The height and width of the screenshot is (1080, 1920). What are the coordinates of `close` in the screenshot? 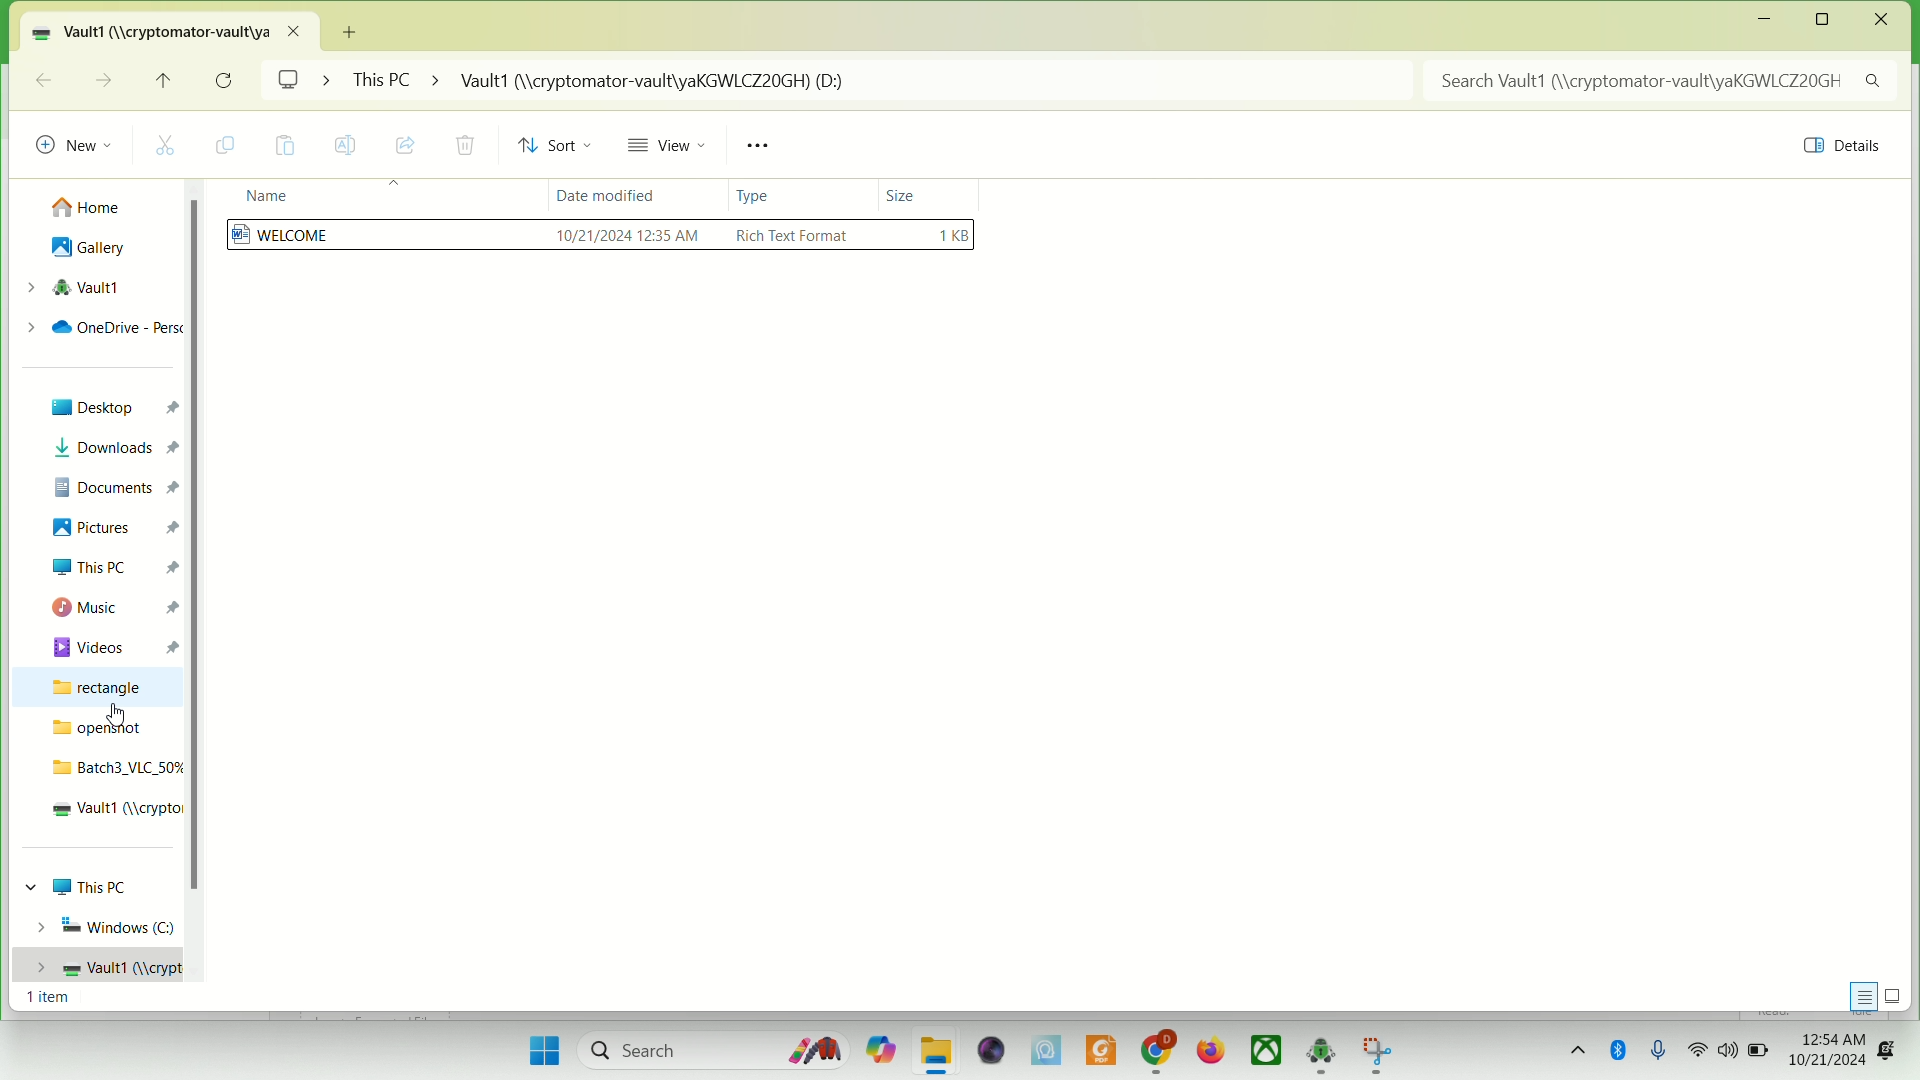 It's located at (1882, 20).